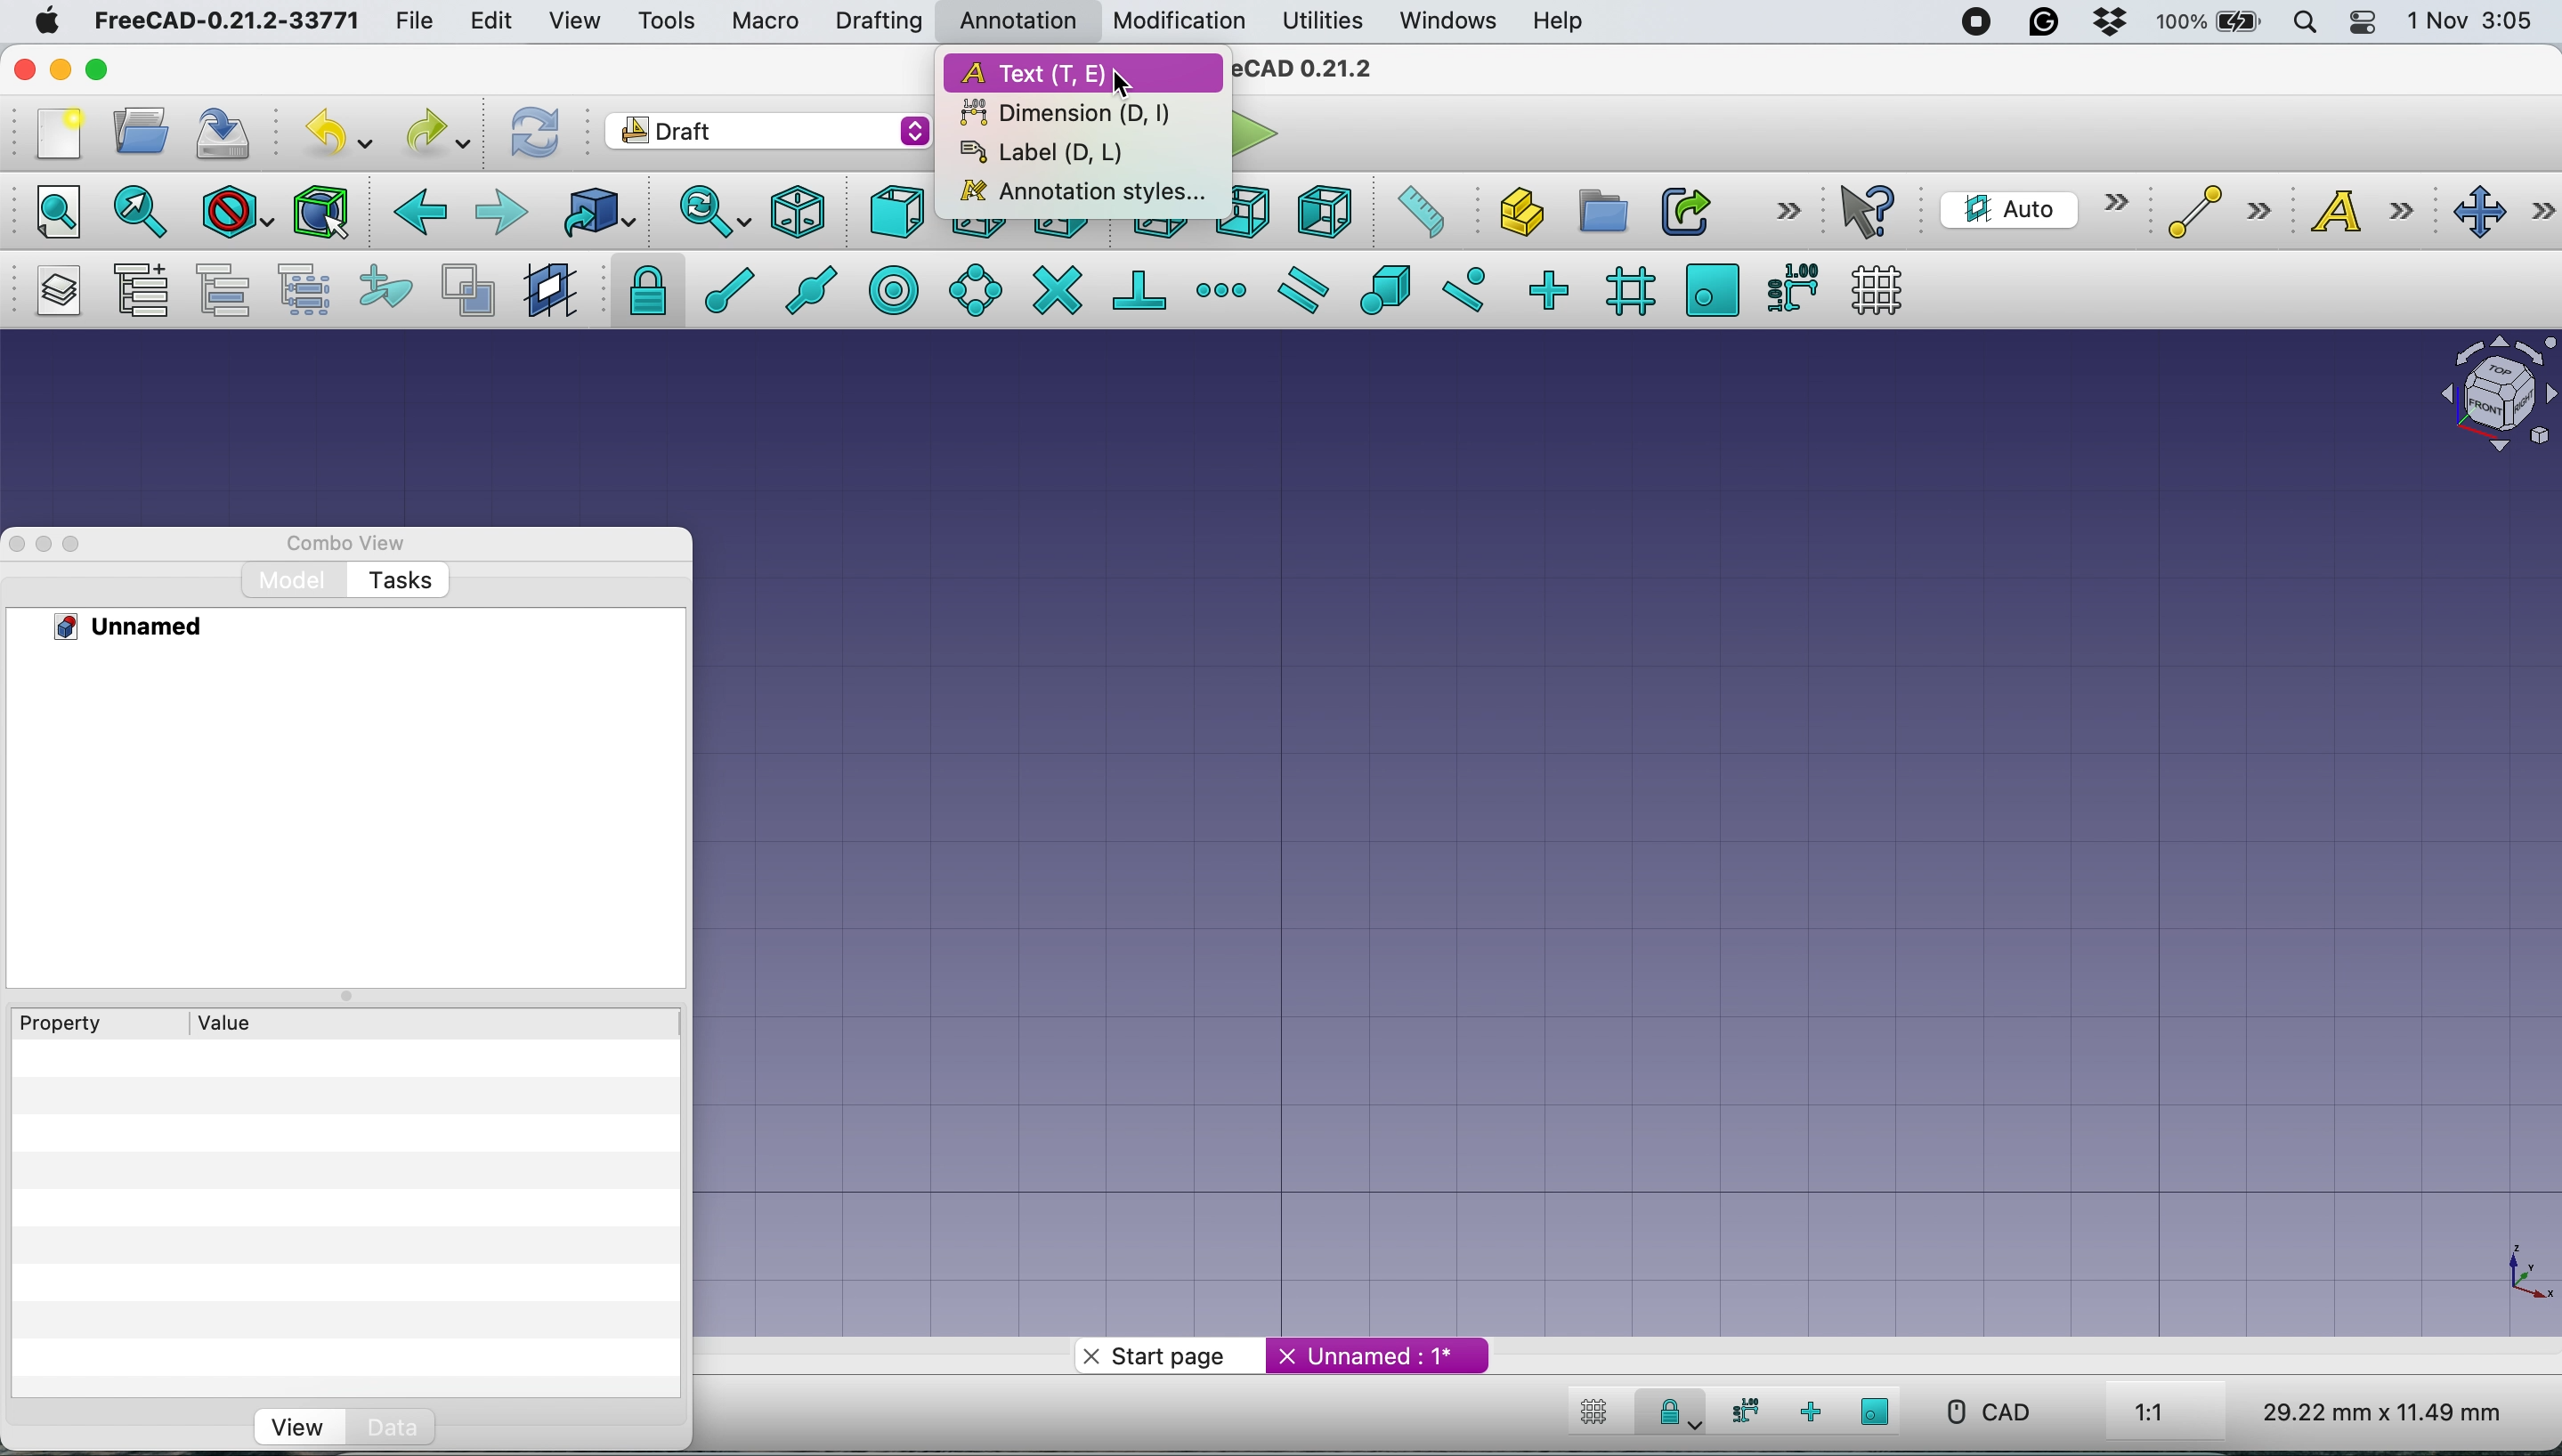  Describe the element at coordinates (57, 71) in the screenshot. I see `minimise` at that location.